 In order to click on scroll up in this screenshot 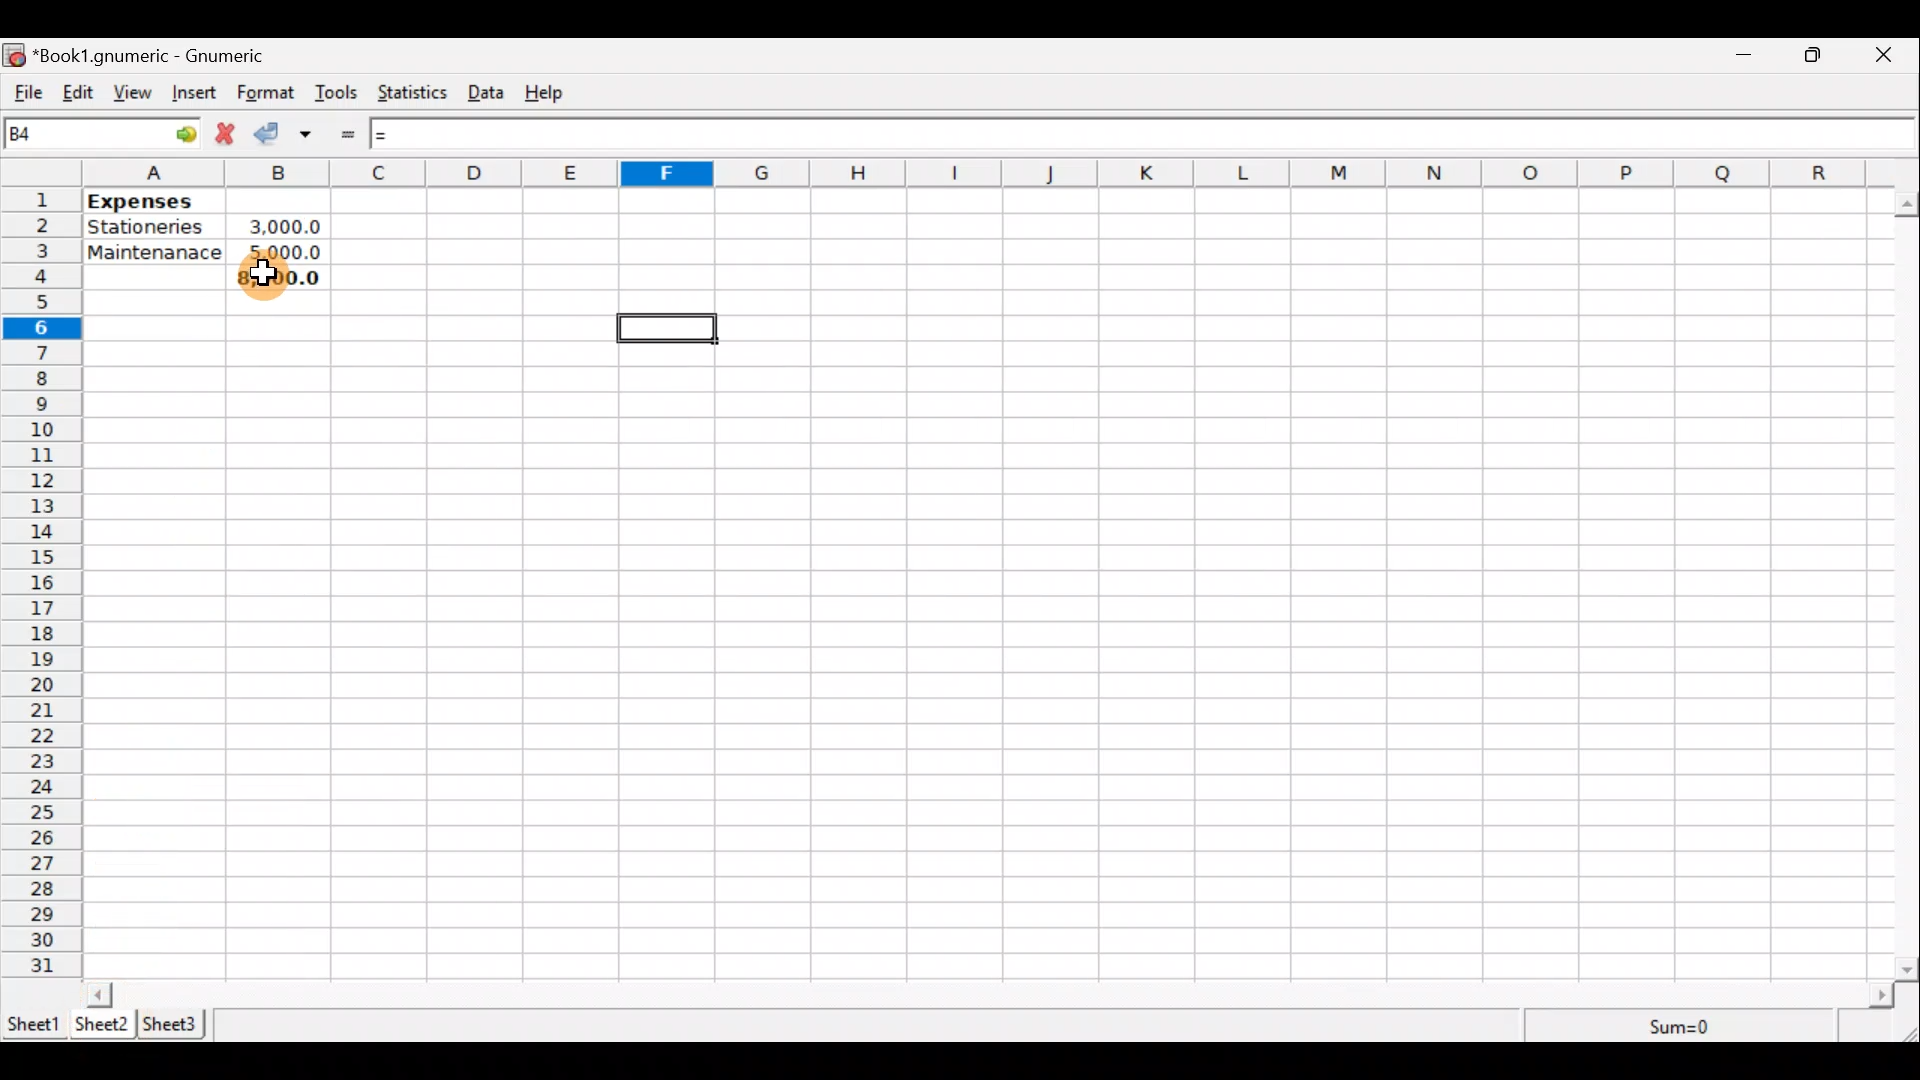, I will do `click(1908, 205)`.